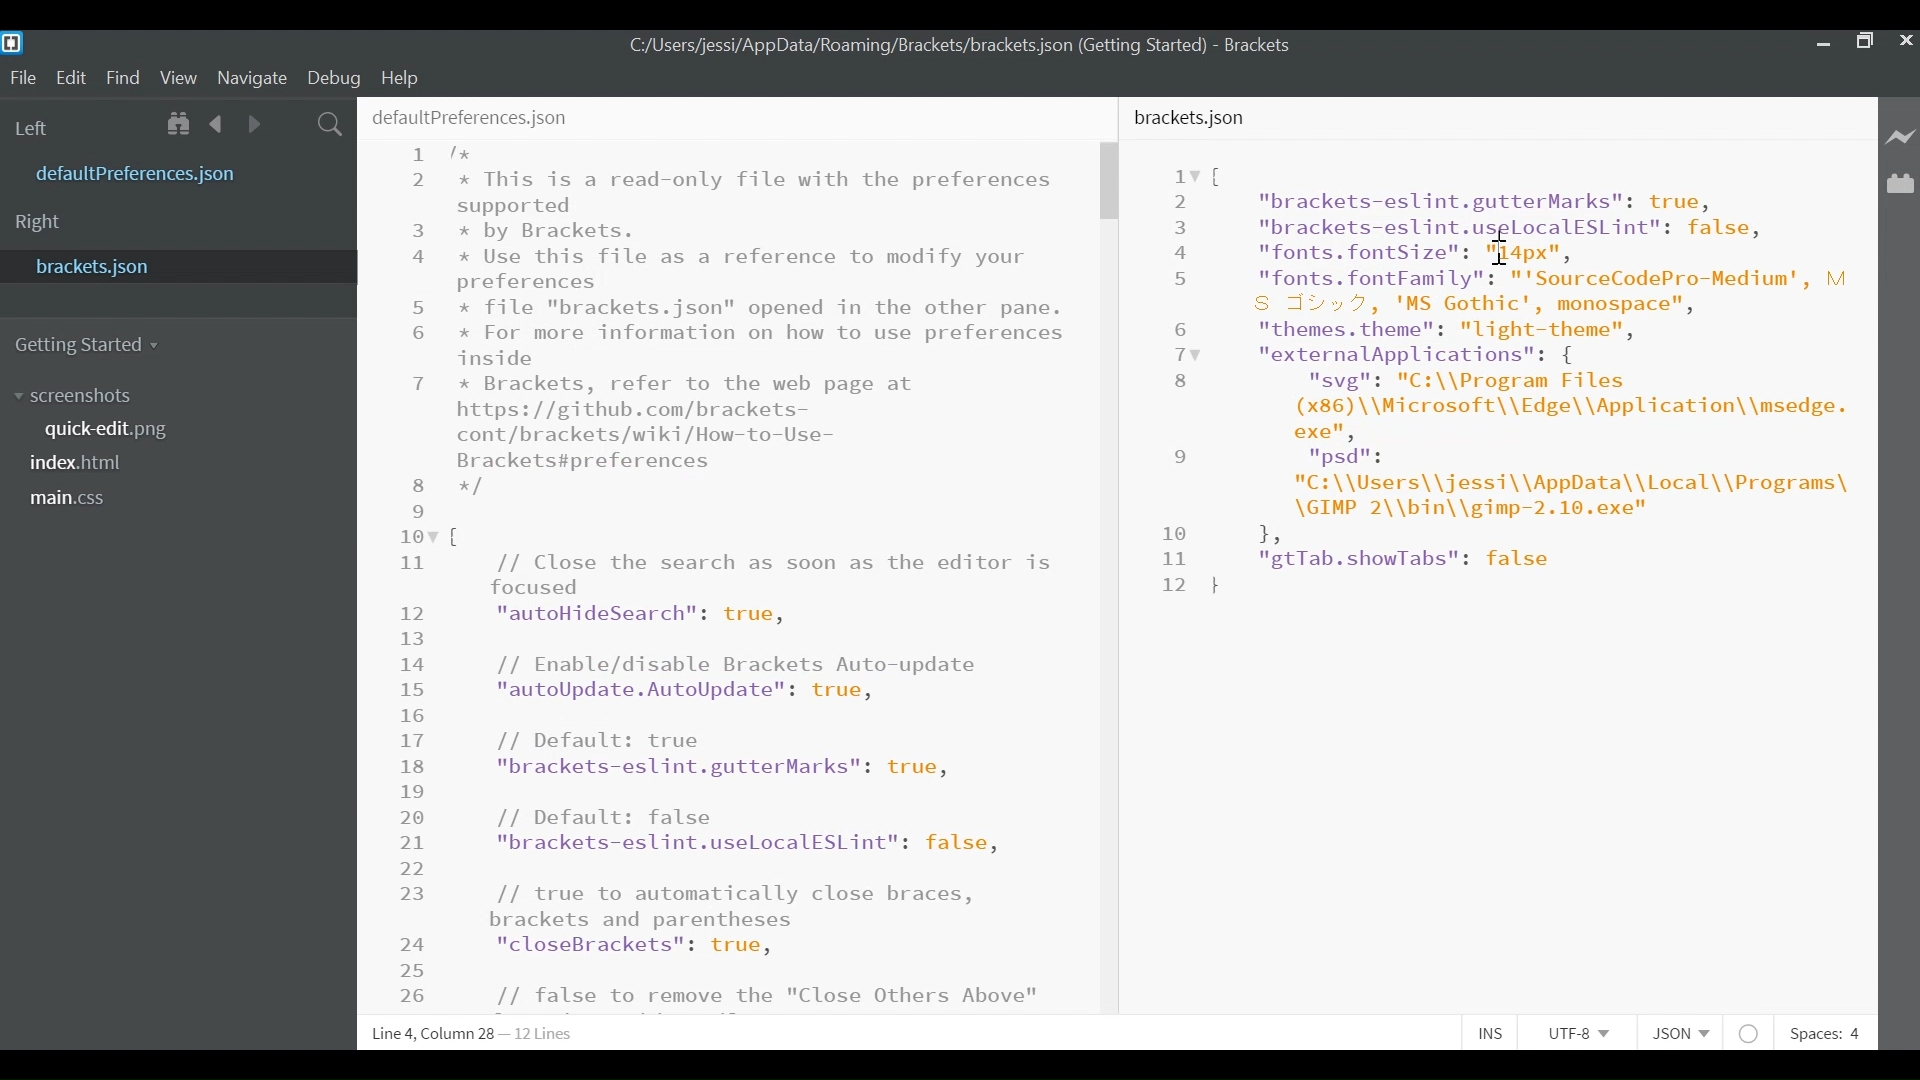 The image size is (1920, 1080). I want to click on Find, so click(123, 79).